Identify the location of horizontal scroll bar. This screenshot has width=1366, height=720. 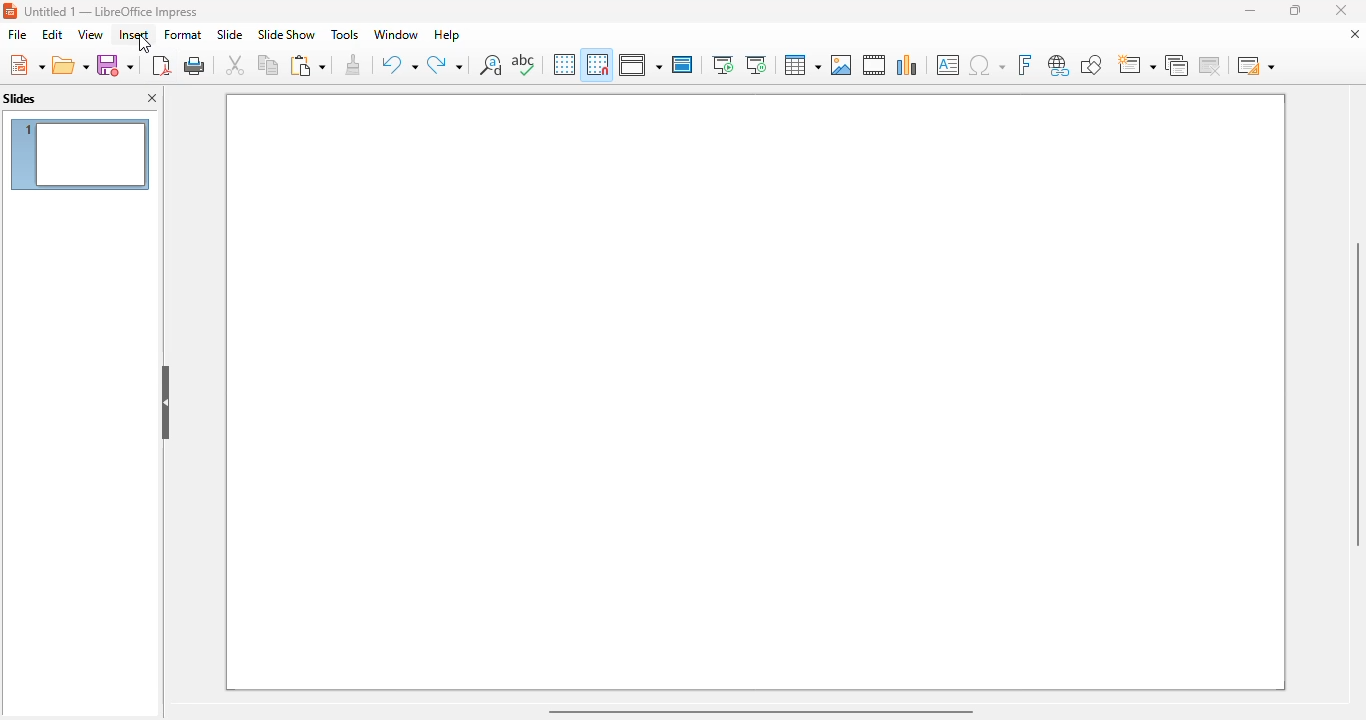
(759, 710).